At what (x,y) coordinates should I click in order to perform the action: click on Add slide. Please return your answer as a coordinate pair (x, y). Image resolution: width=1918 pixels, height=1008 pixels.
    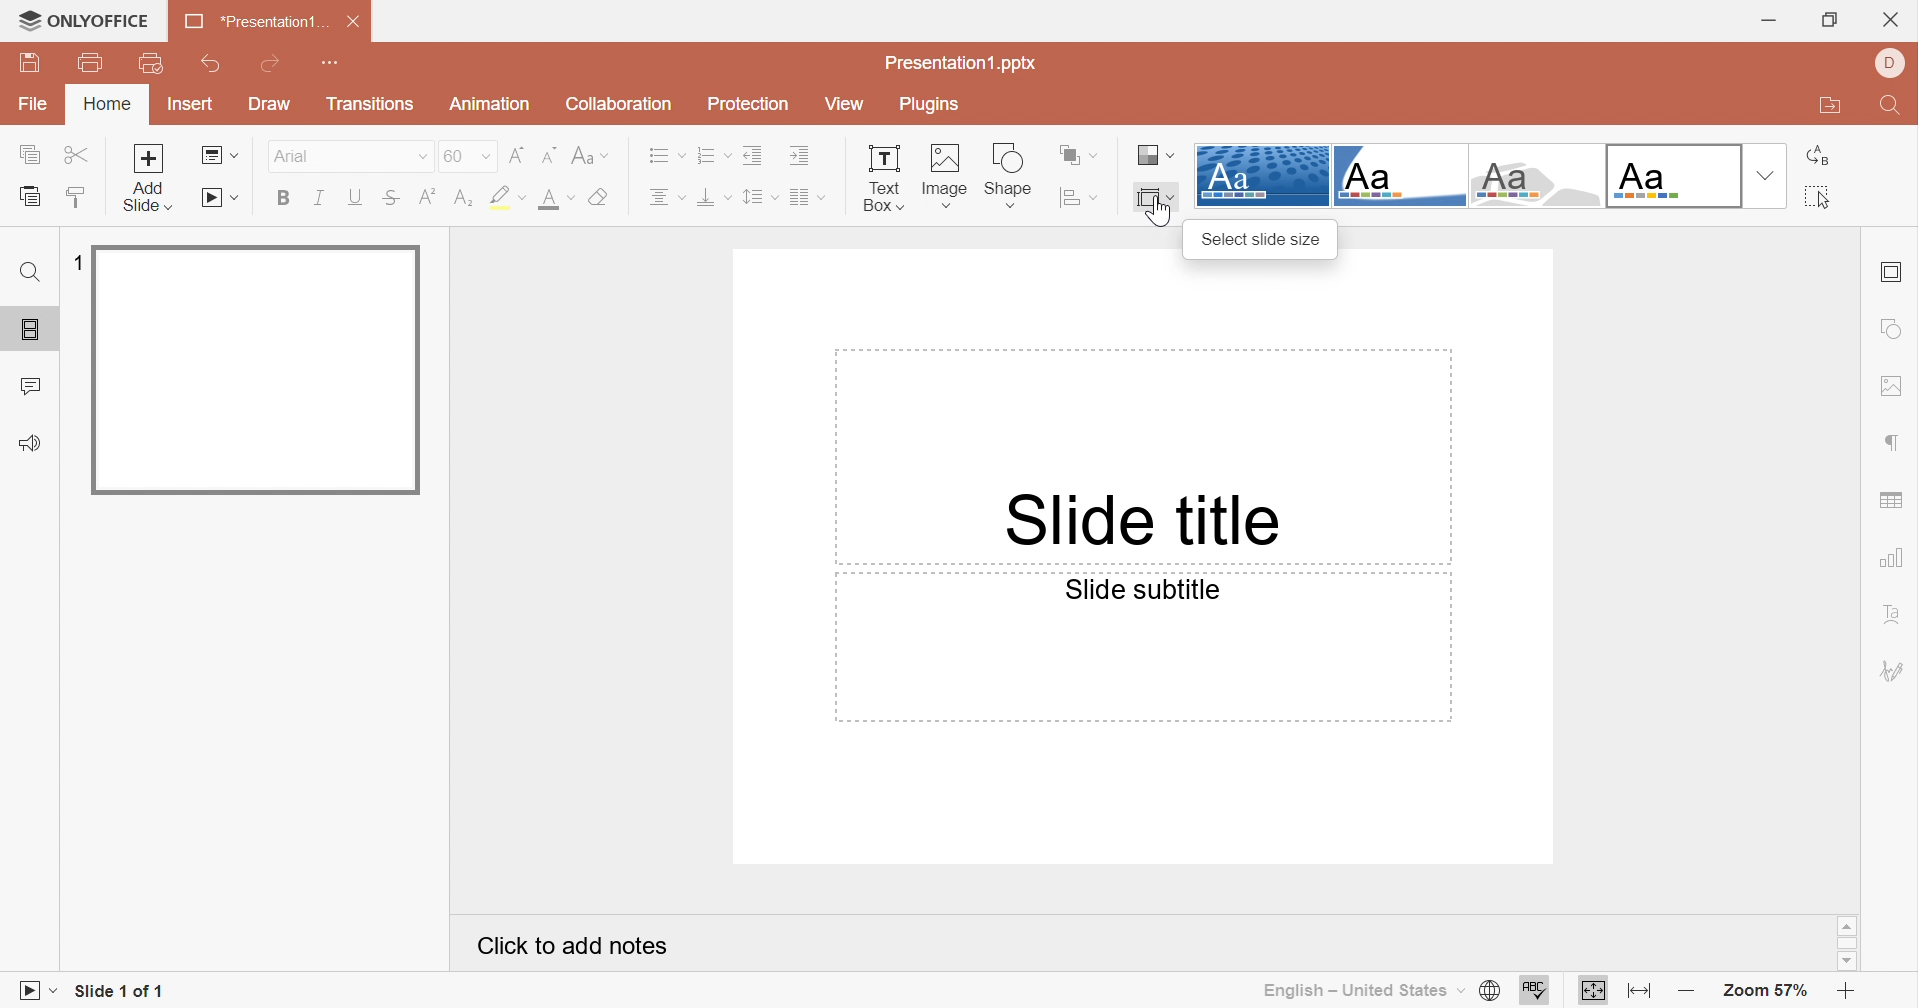
    Looking at the image, I should click on (146, 158).